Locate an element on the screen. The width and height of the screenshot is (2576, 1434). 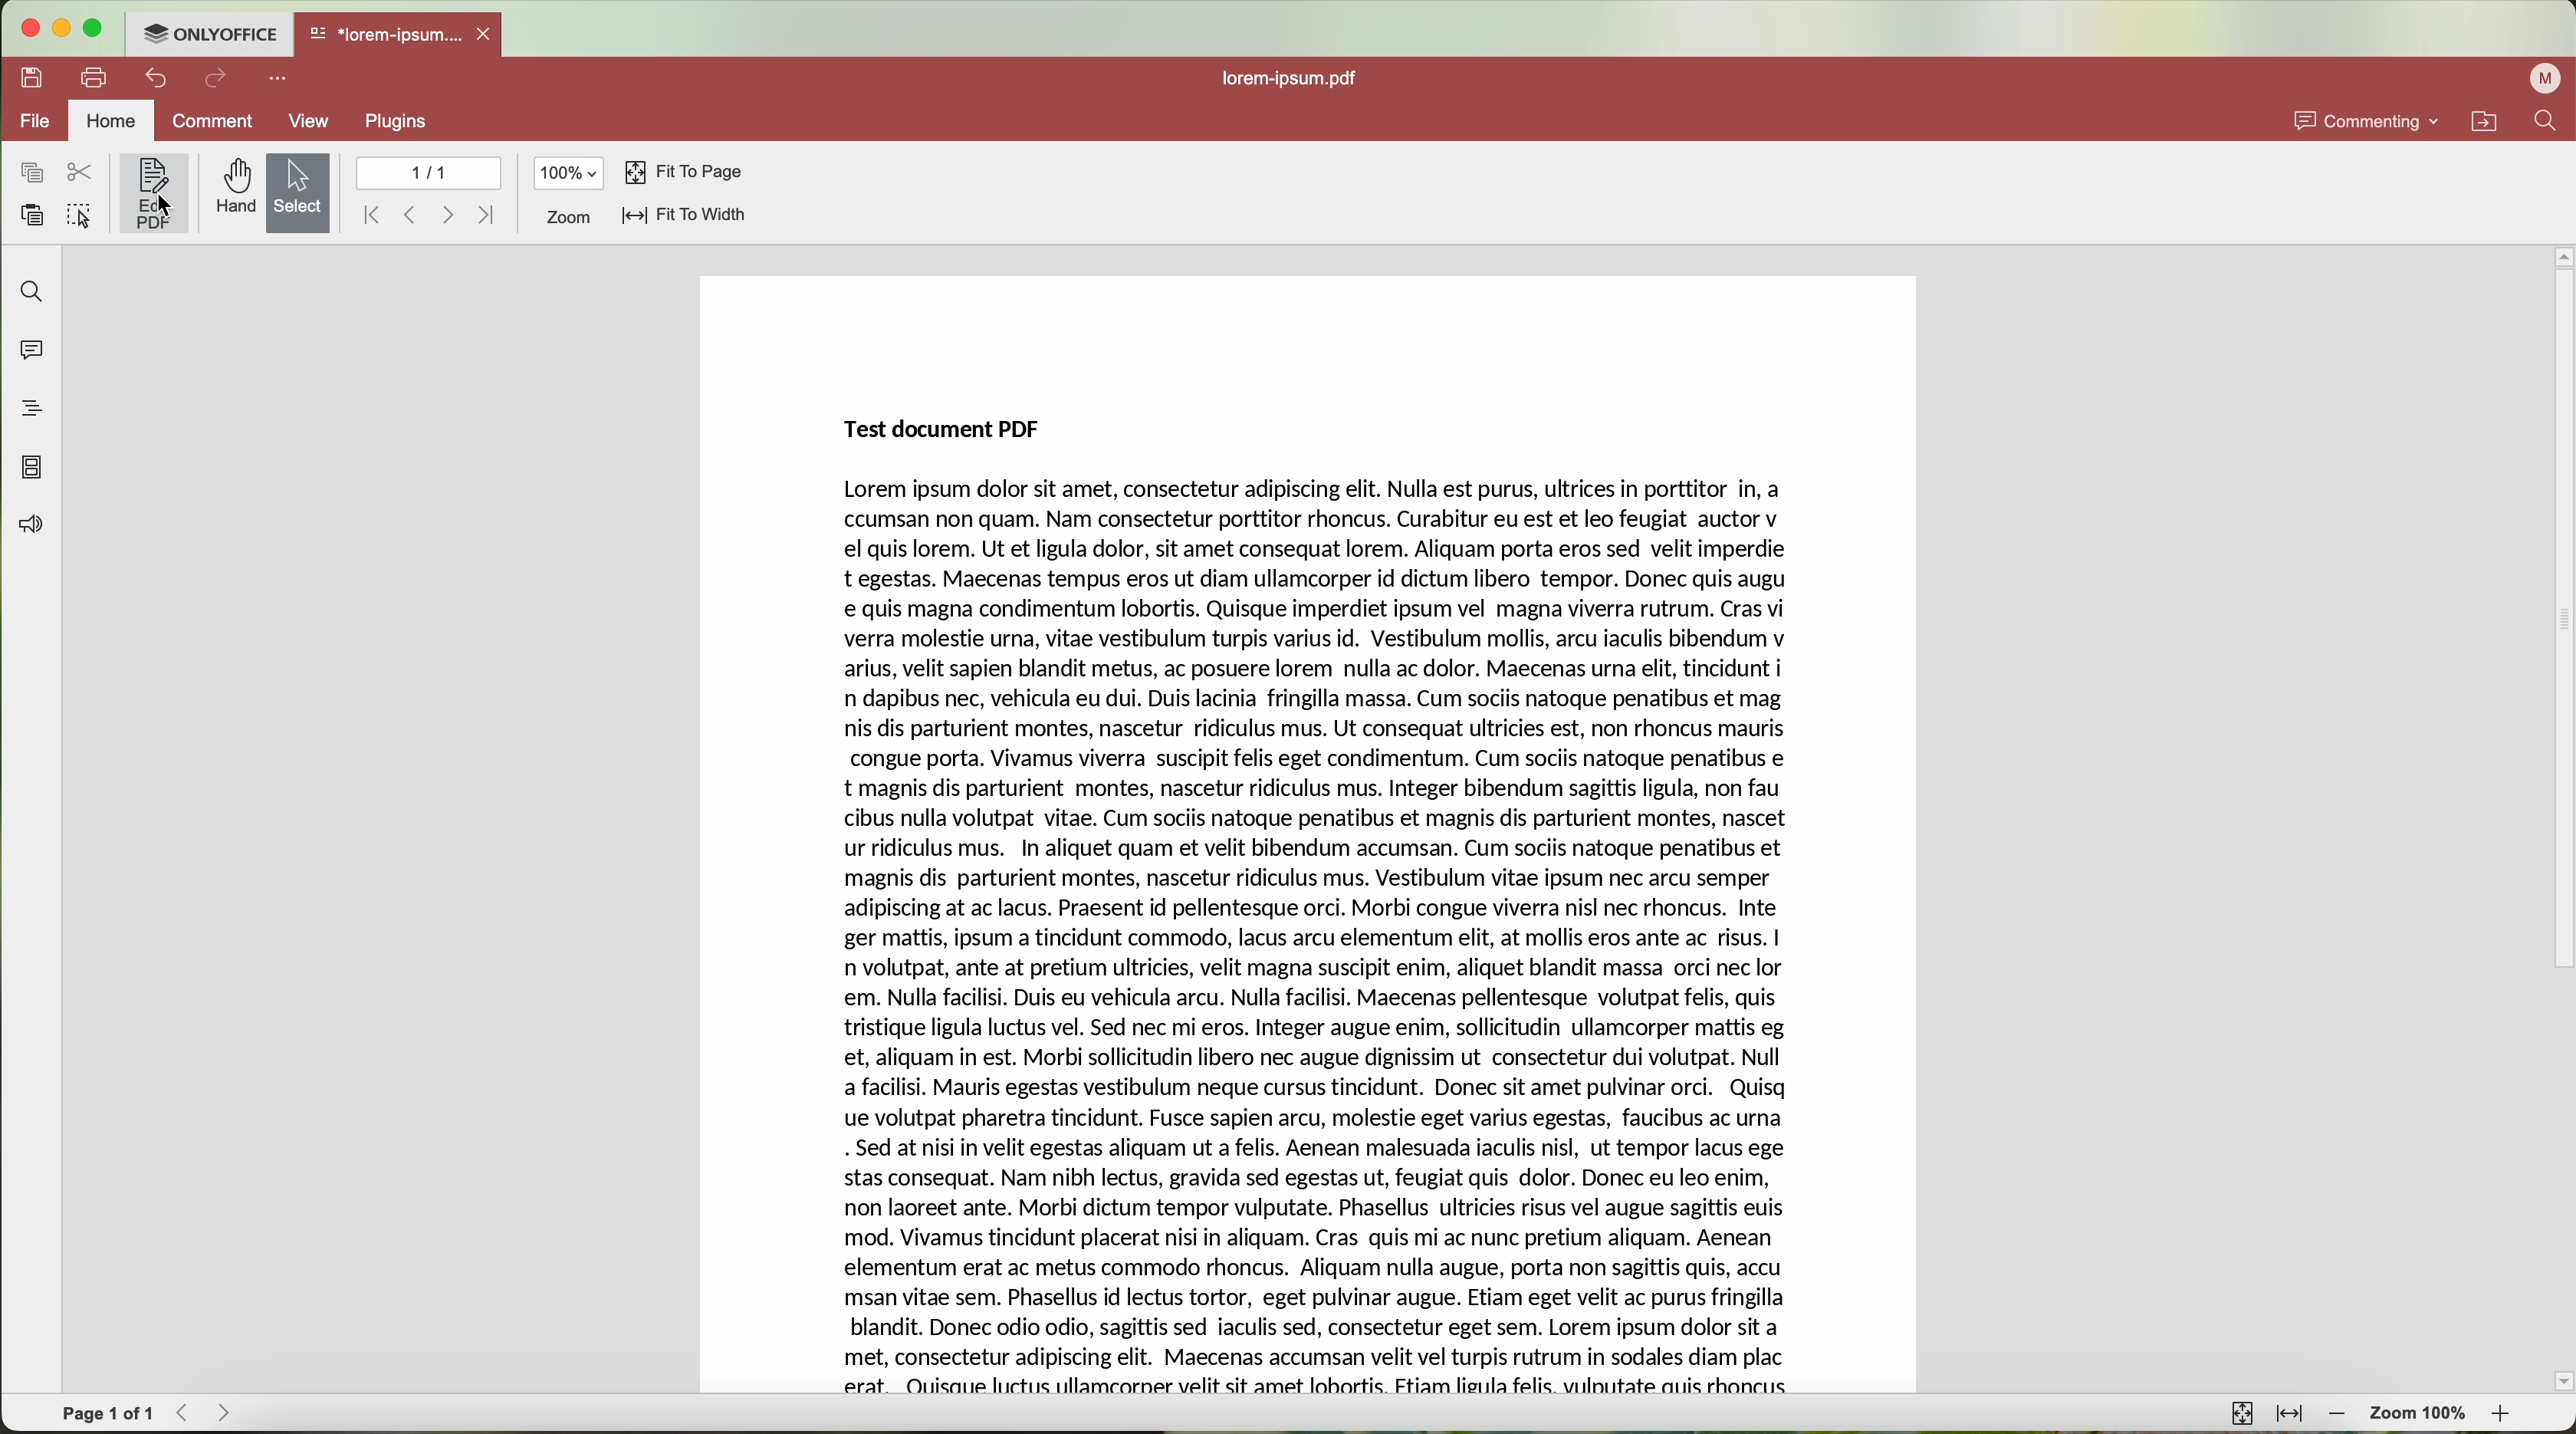
*lorem-ipsum.... is located at coordinates (384, 30).